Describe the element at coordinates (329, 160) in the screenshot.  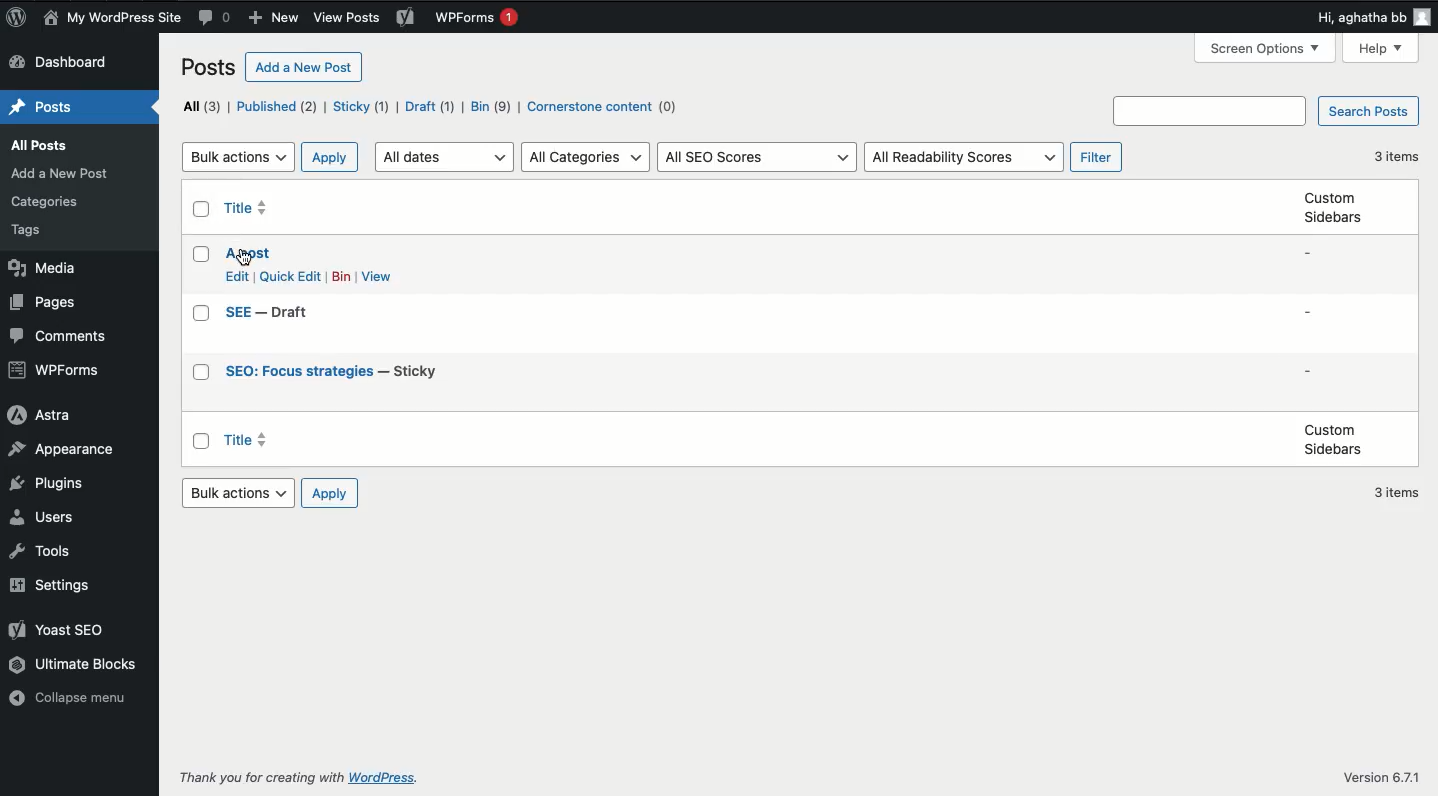
I see `Apply` at that location.